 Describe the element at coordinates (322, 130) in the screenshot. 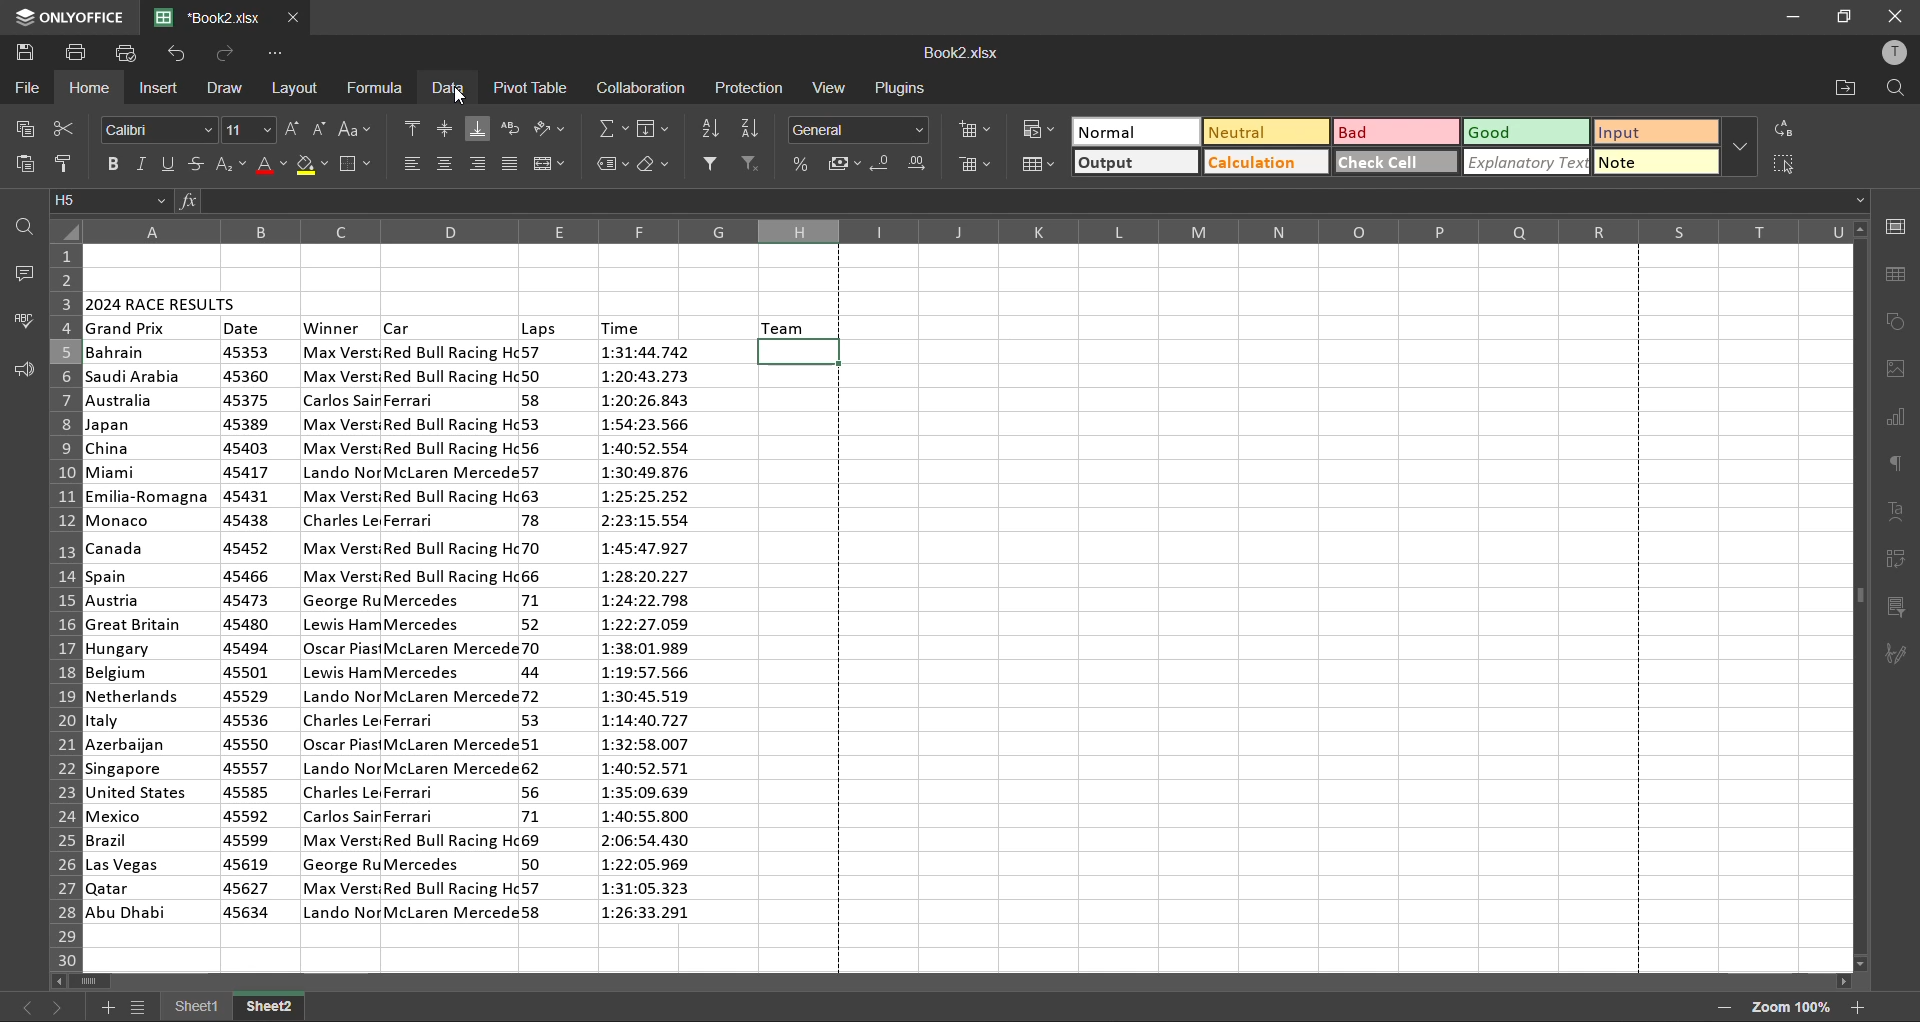

I see `decrement size` at that location.